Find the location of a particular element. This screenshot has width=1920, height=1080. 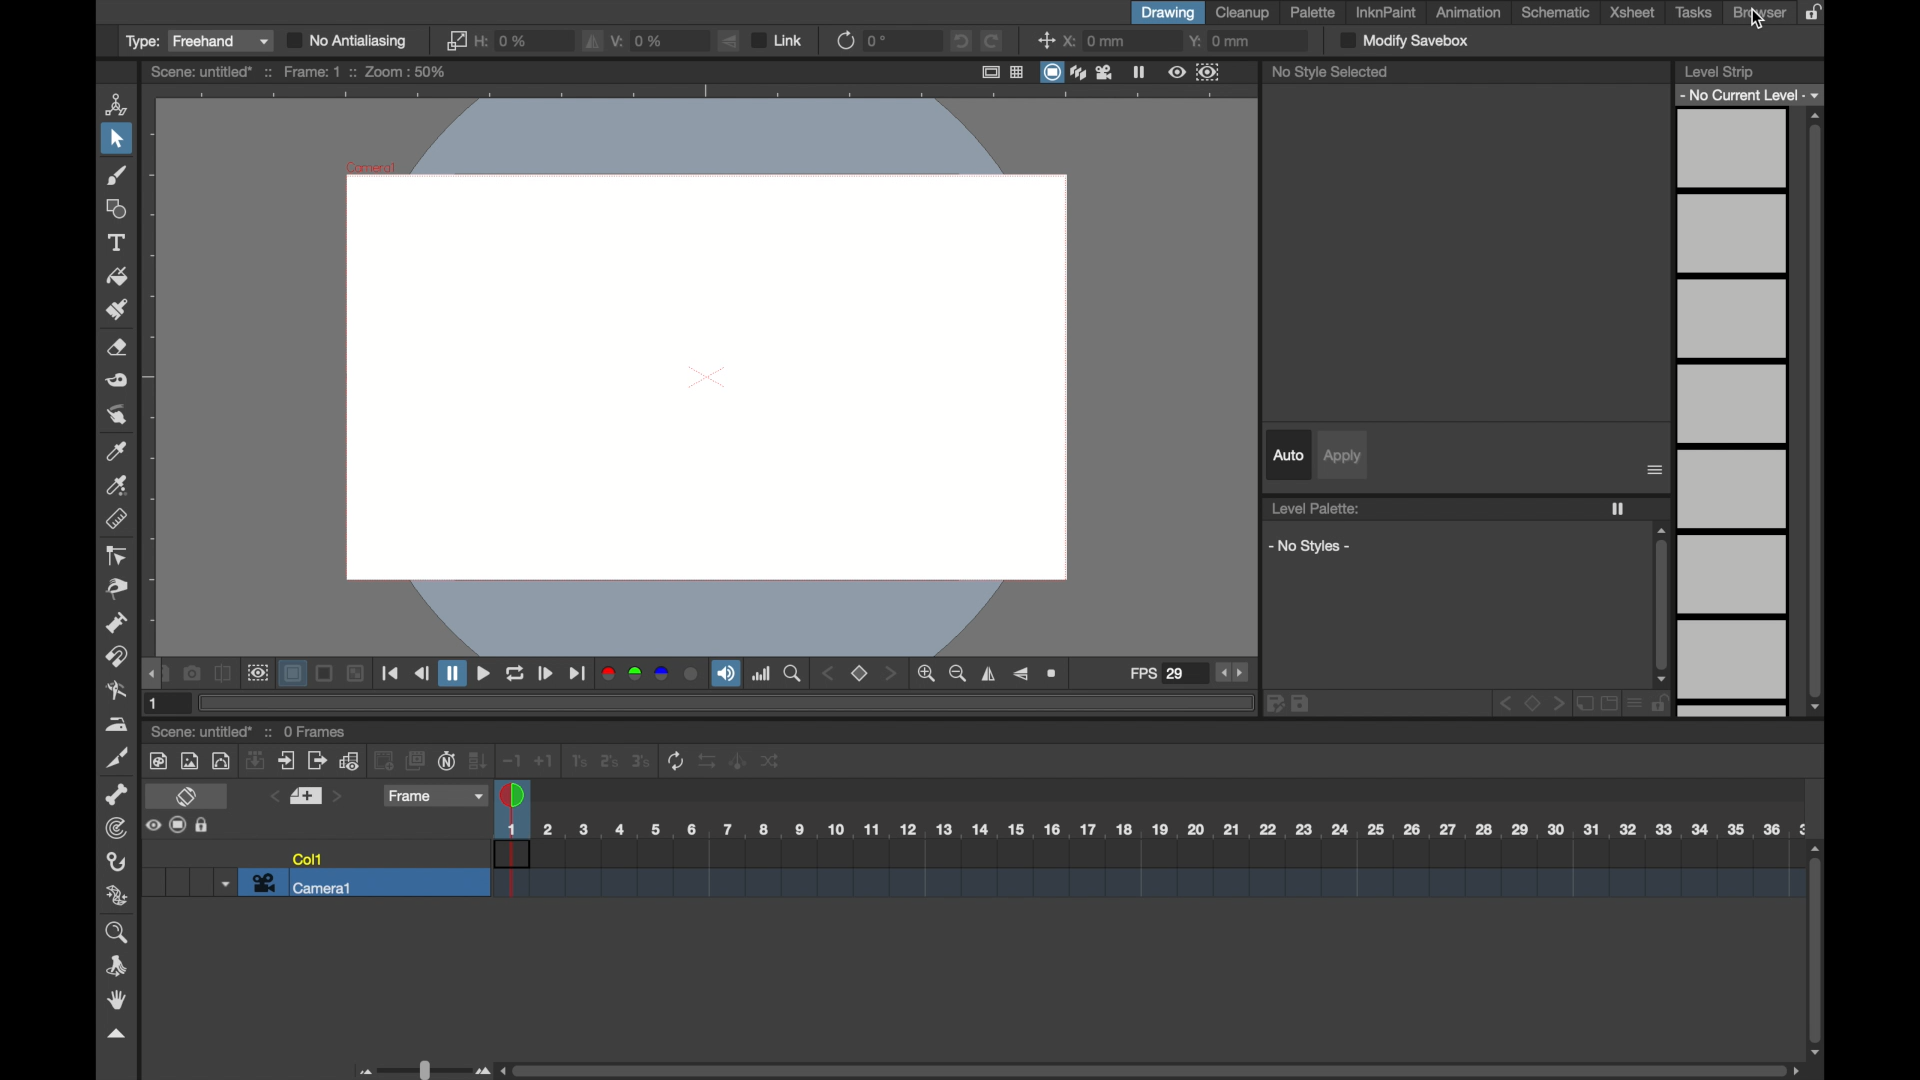

red is located at coordinates (606, 673).